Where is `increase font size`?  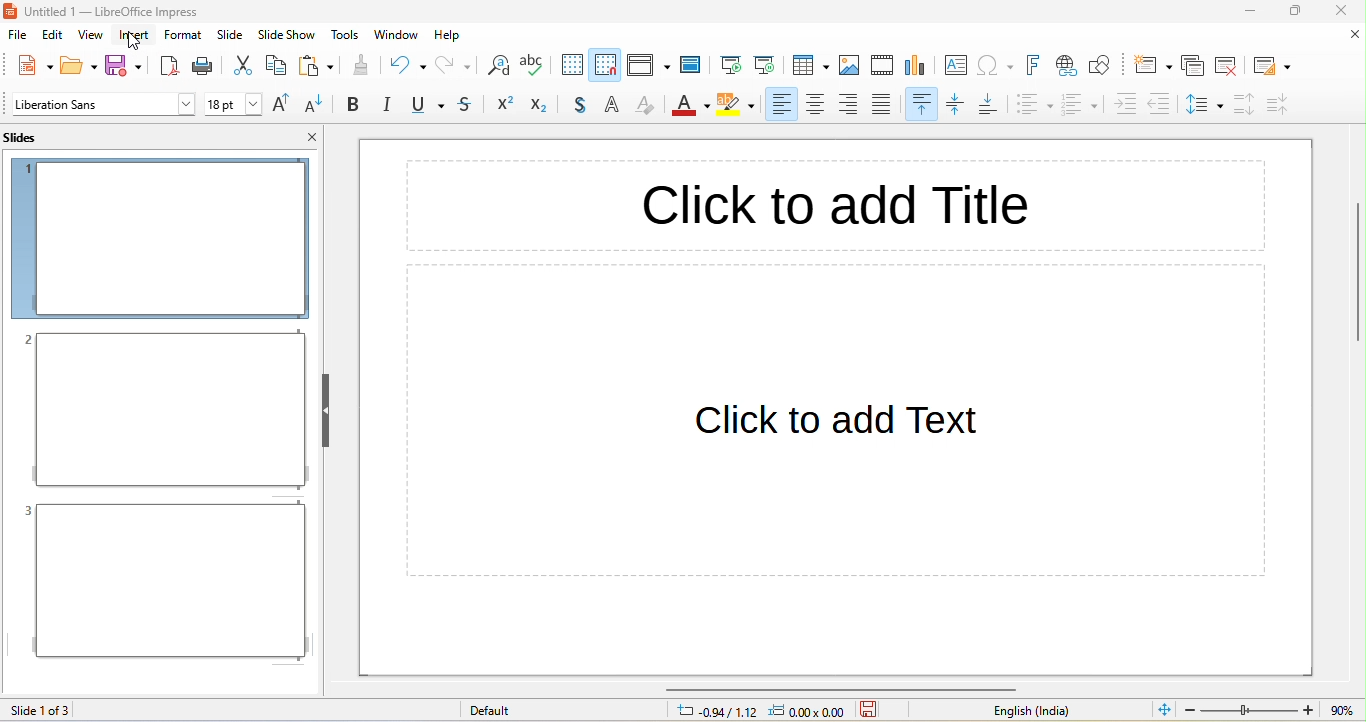
increase font size is located at coordinates (284, 106).